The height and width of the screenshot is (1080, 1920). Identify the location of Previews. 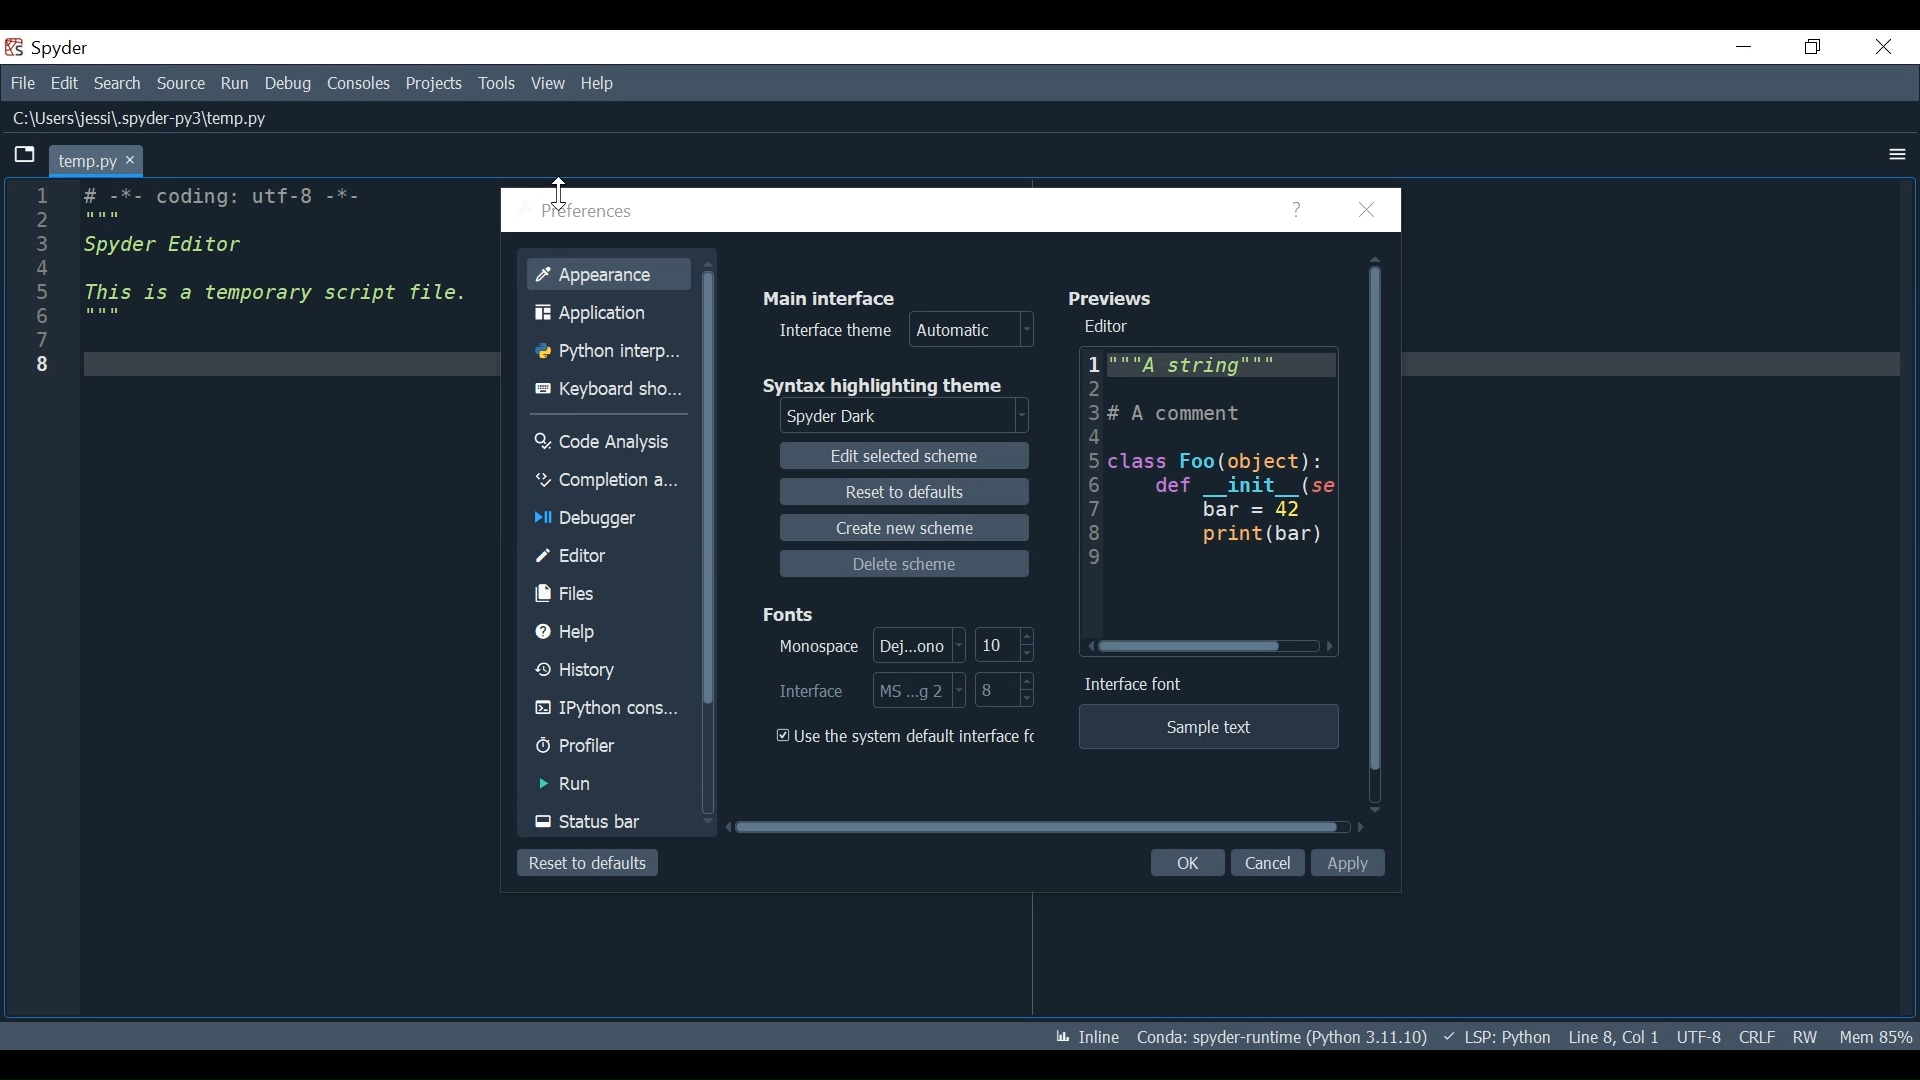
(1115, 297).